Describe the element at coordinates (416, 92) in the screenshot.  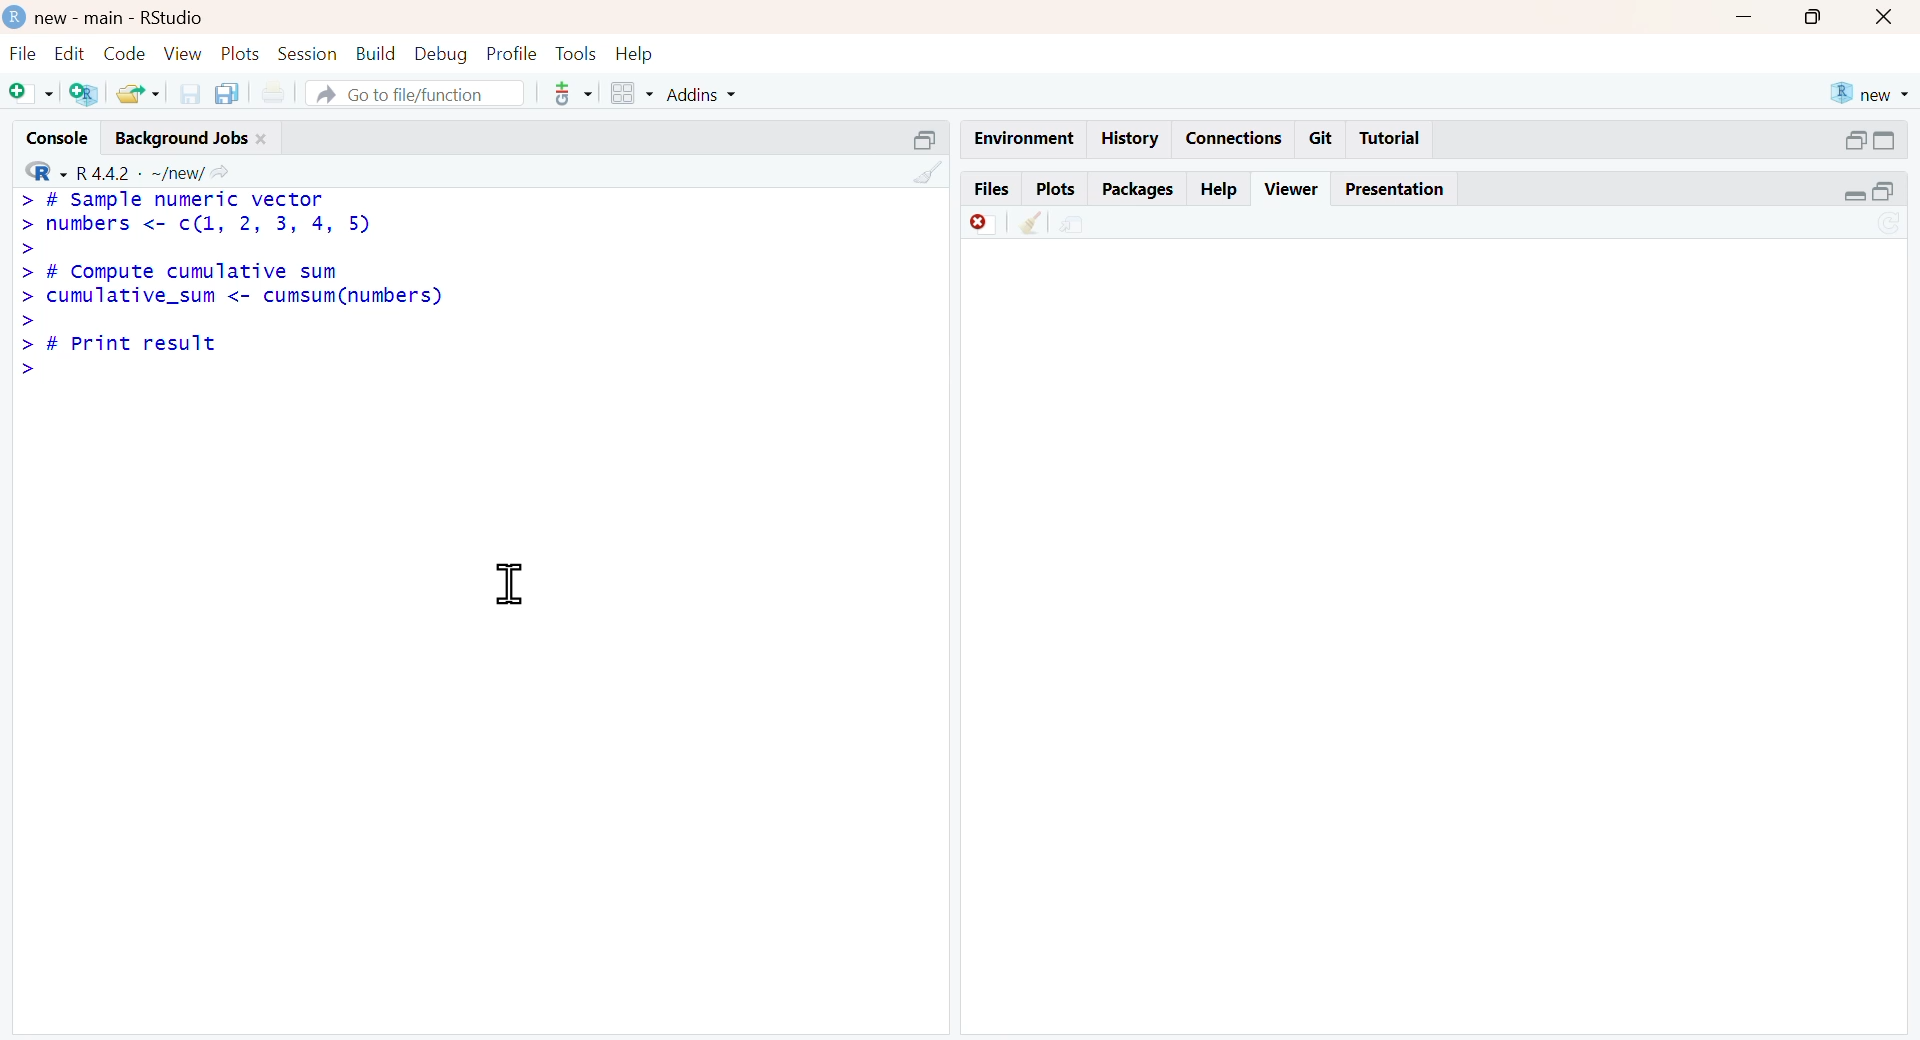
I see `go to file/function` at that location.